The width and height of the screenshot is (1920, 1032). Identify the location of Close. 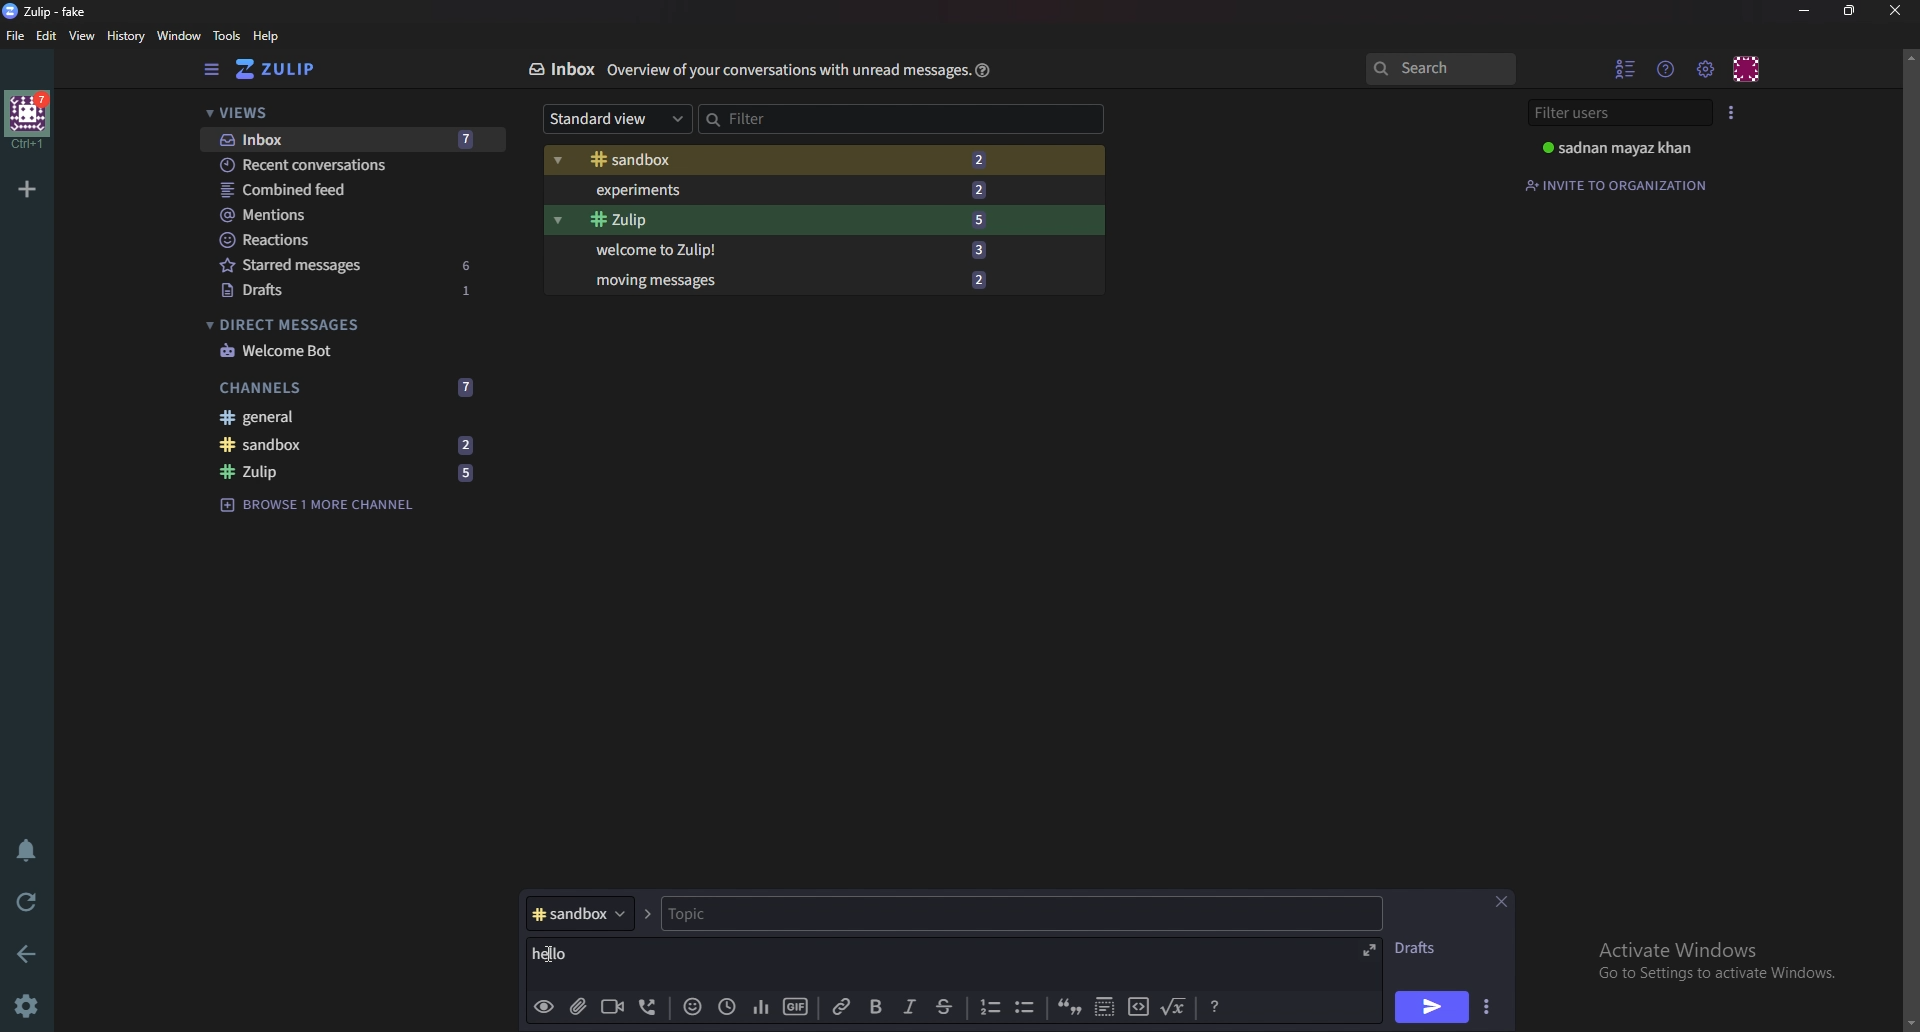
(1898, 11).